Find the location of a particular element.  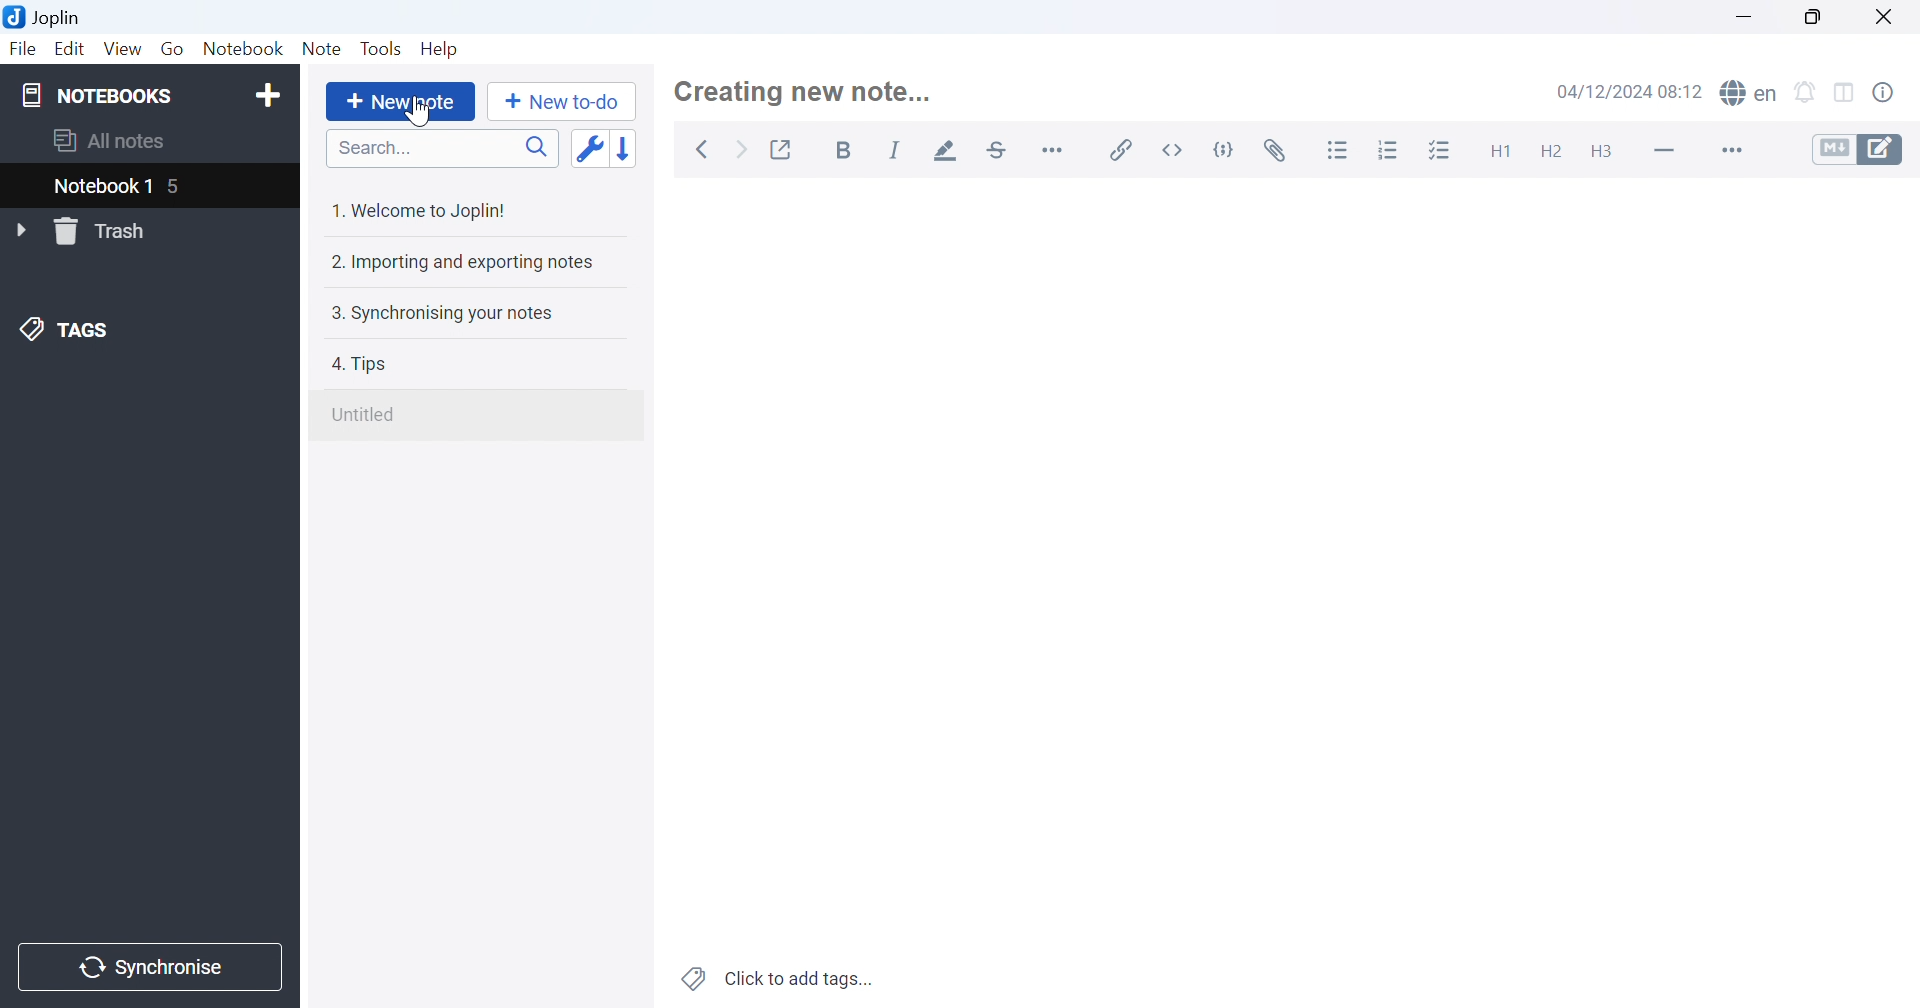

Checkbox list is located at coordinates (1443, 151).